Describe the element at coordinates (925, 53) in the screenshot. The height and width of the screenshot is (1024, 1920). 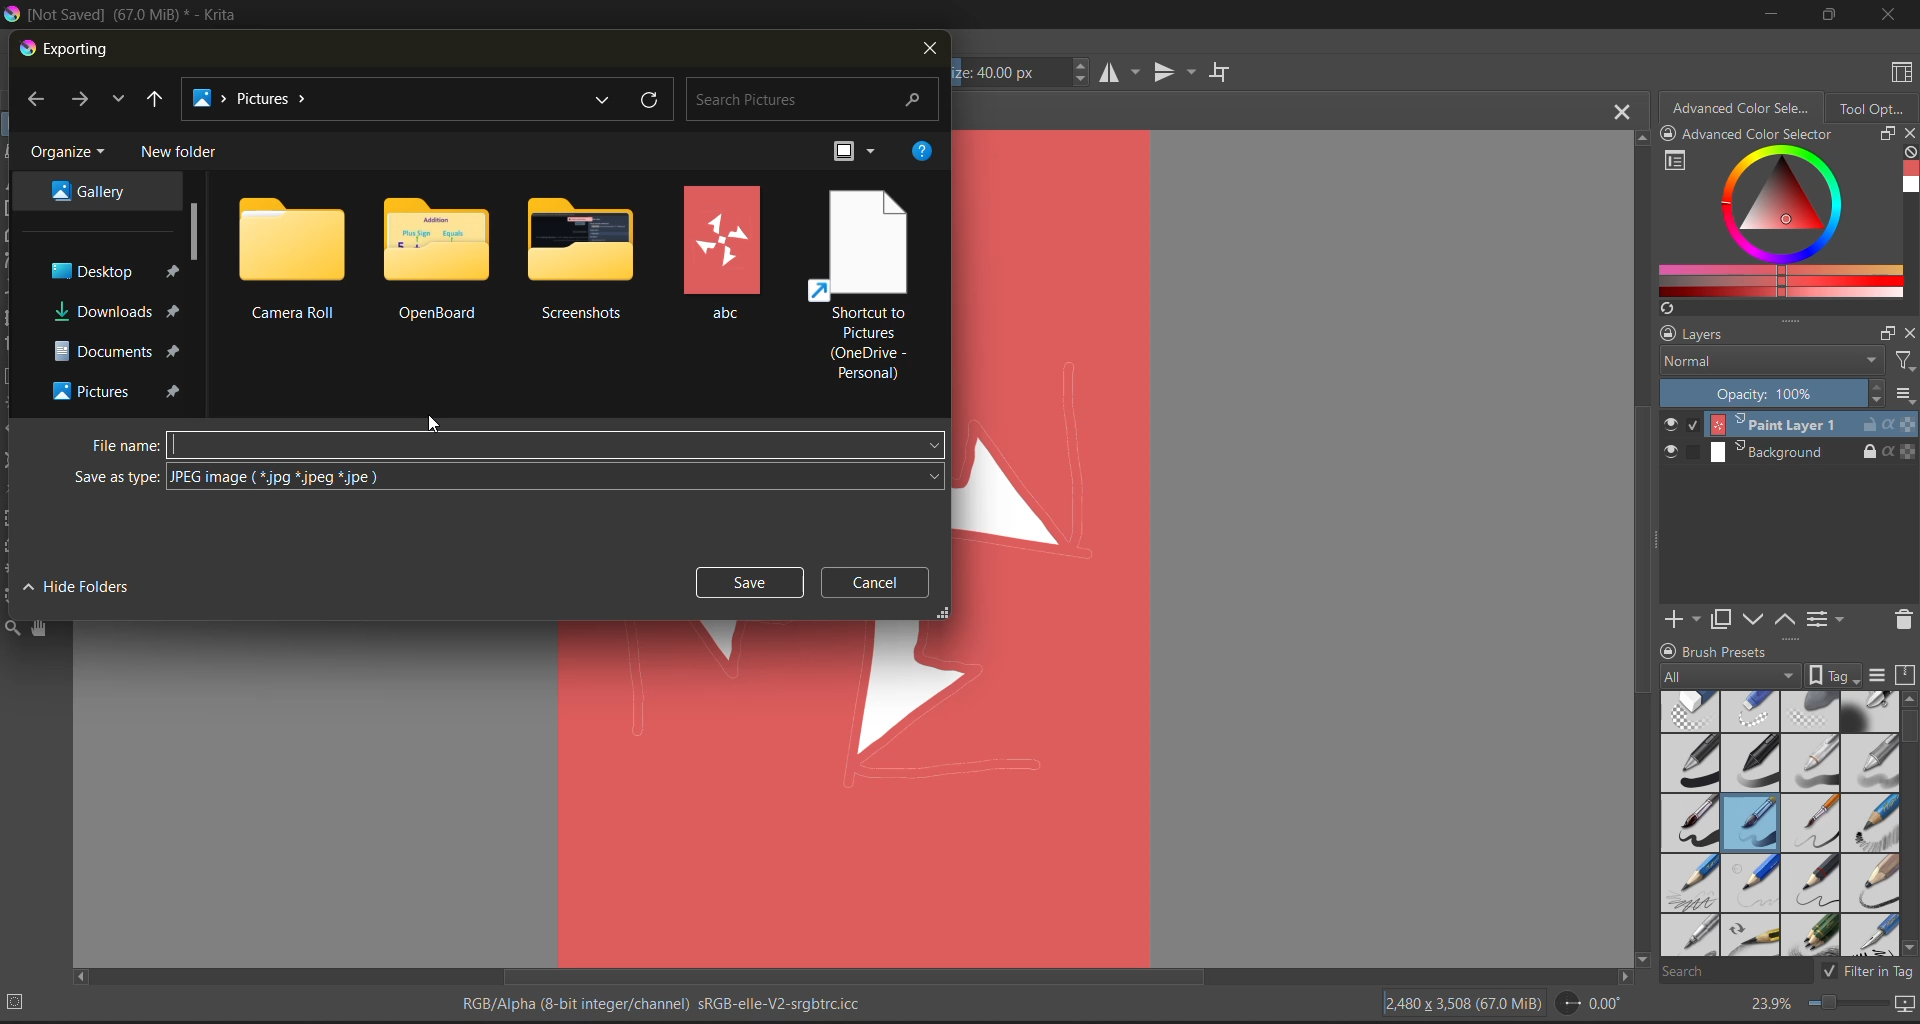
I see `close` at that location.